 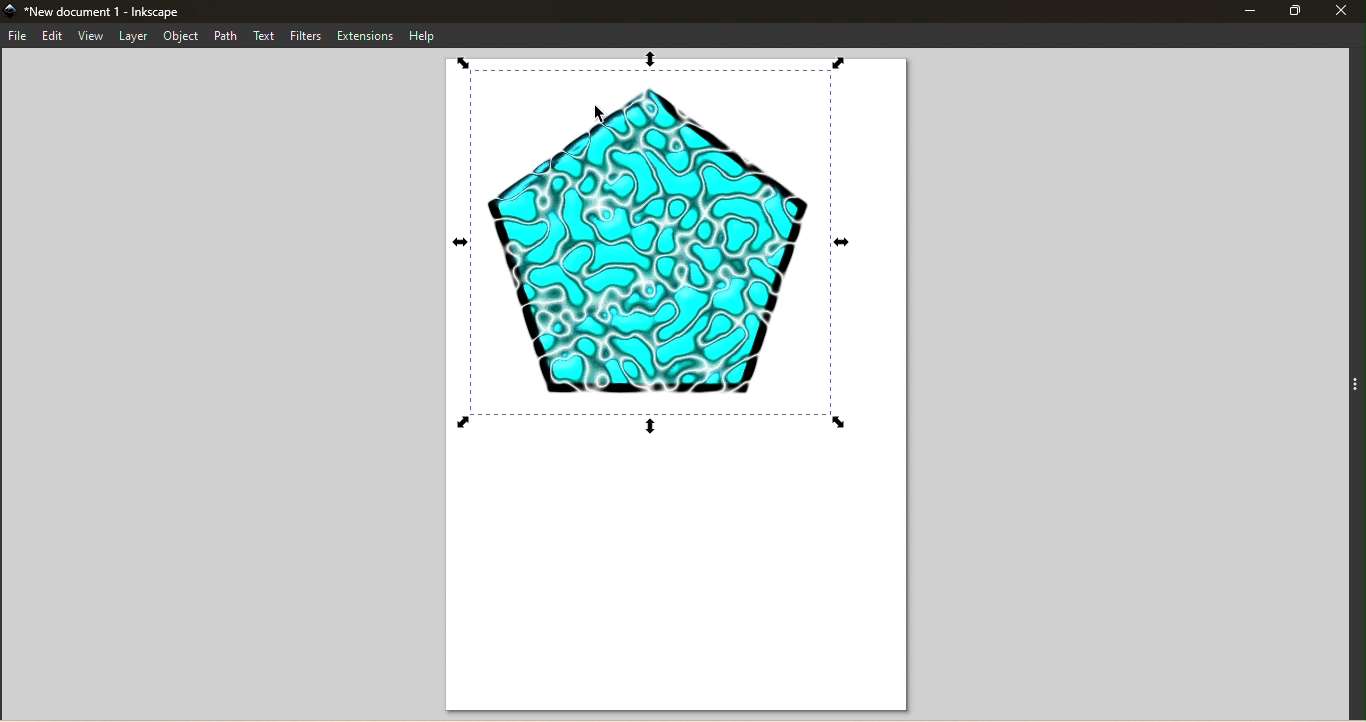 I want to click on Minimize, so click(x=1248, y=10).